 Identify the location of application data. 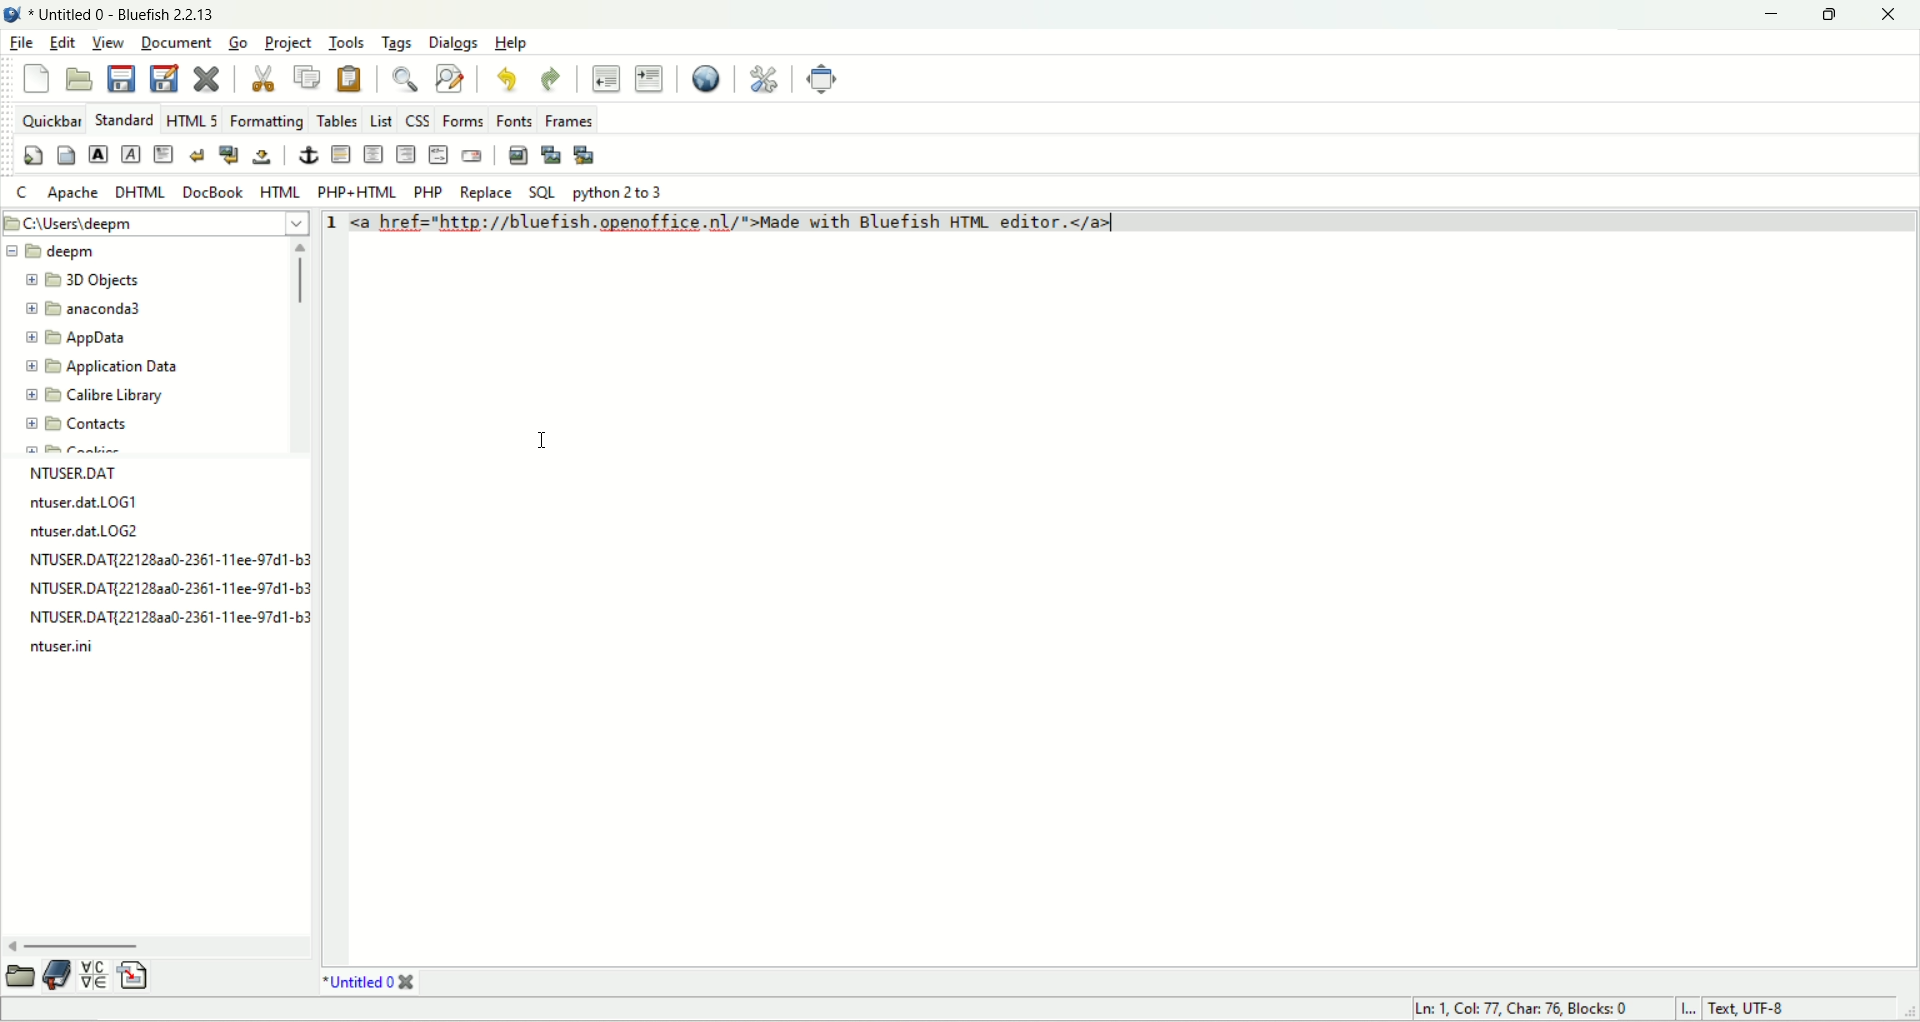
(105, 367).